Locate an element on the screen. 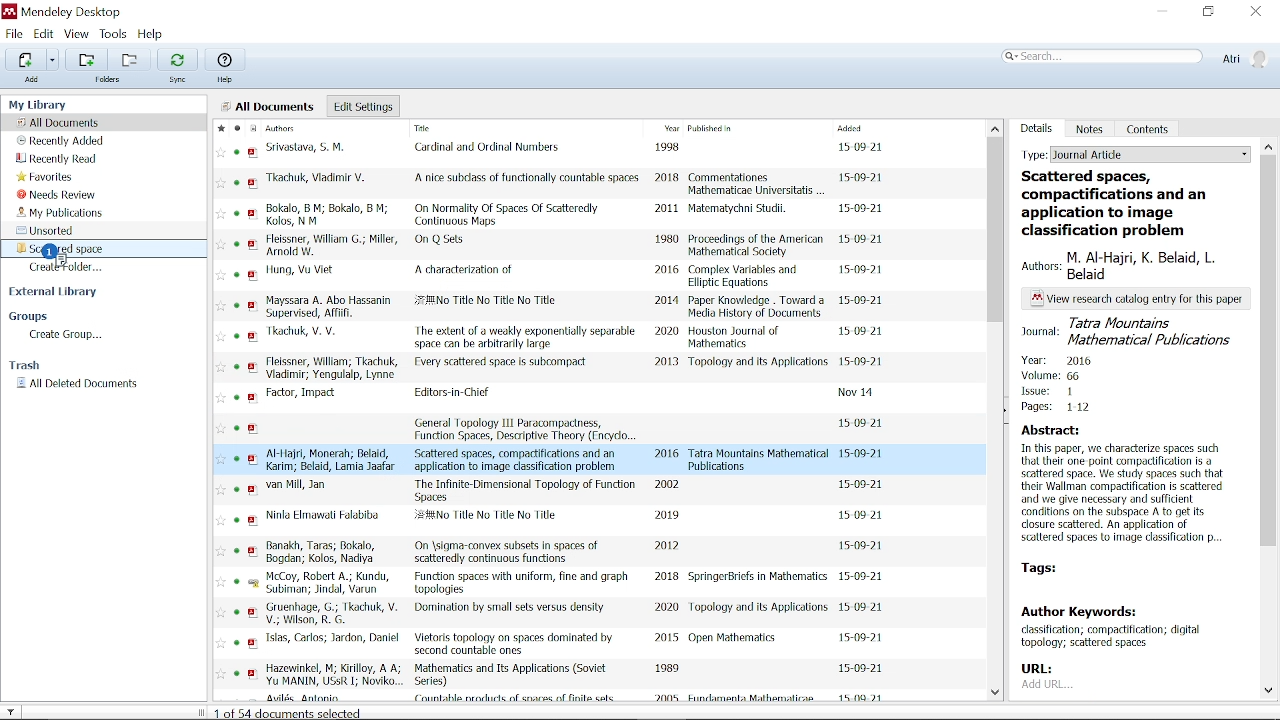 The height and width of the screenshot is (720, 1280). 2012 is located at coordinates (666, 546).